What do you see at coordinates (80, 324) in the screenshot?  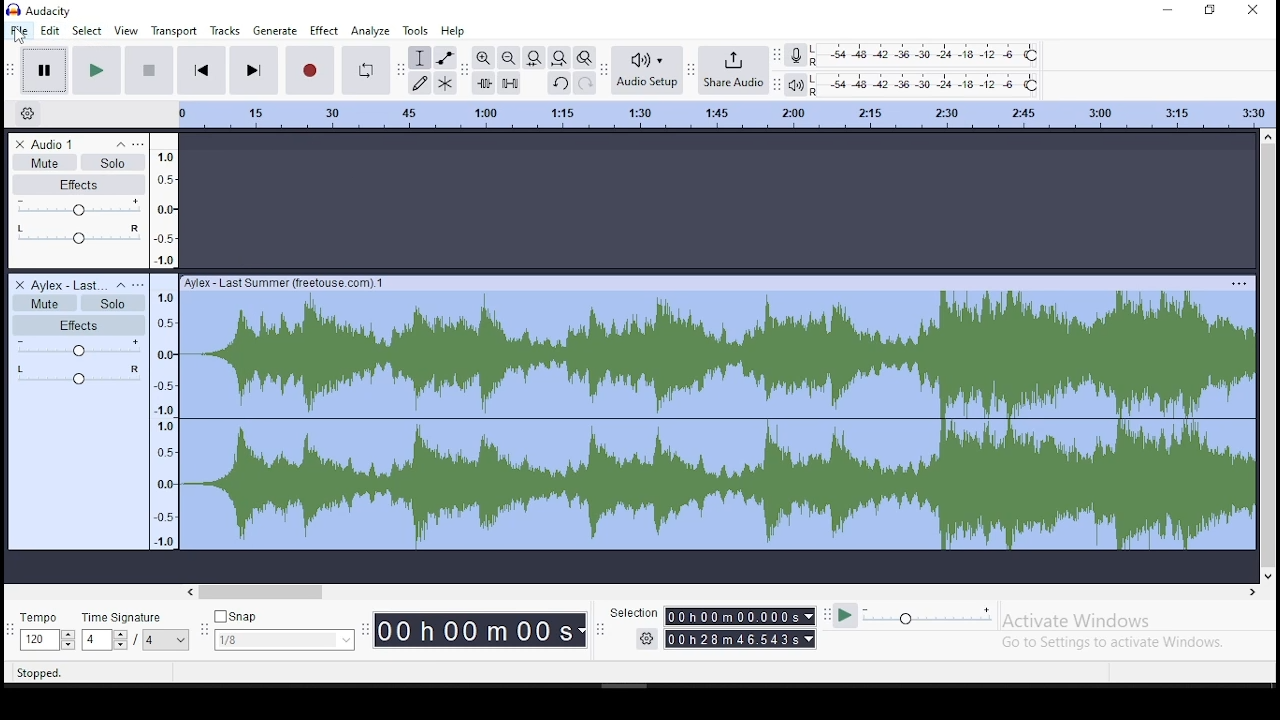 I see `effects` at bounding box center [80, 324].